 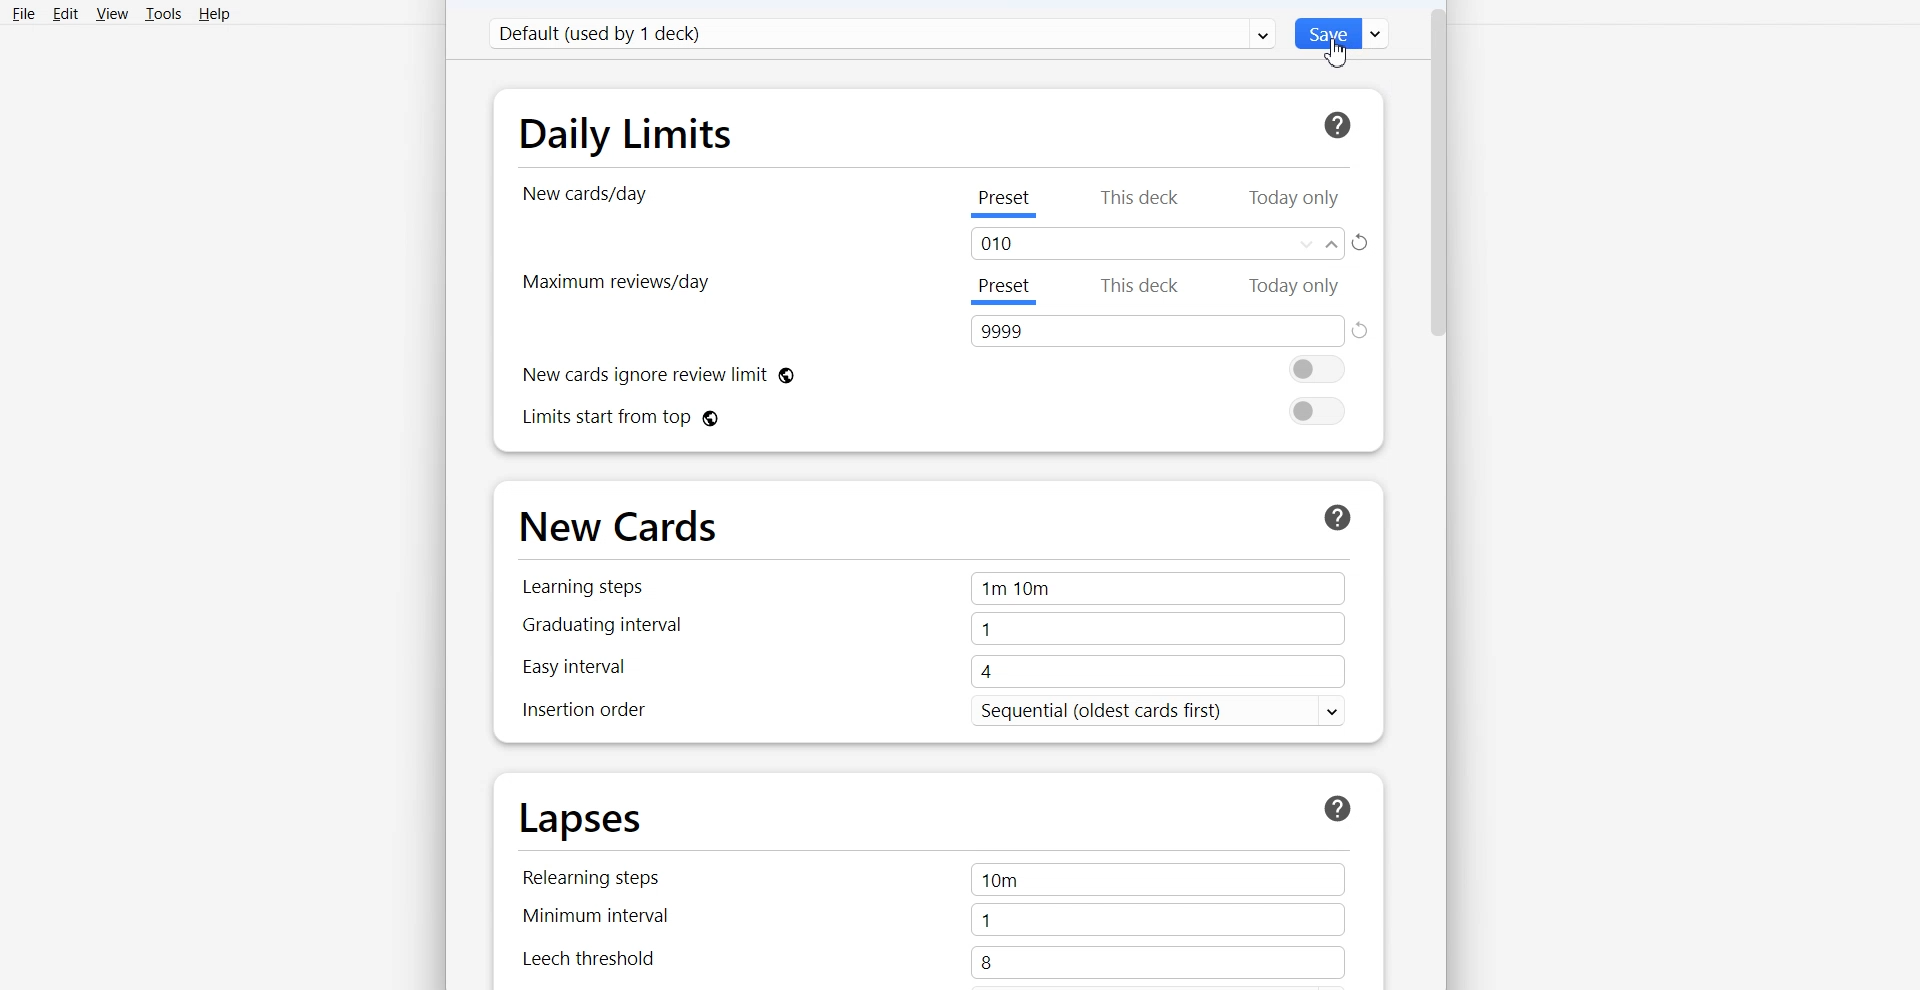 What do you see at coordinates (1339, 805) in the screenshot?
I see `More Info` at bounding box center [1339, 805].